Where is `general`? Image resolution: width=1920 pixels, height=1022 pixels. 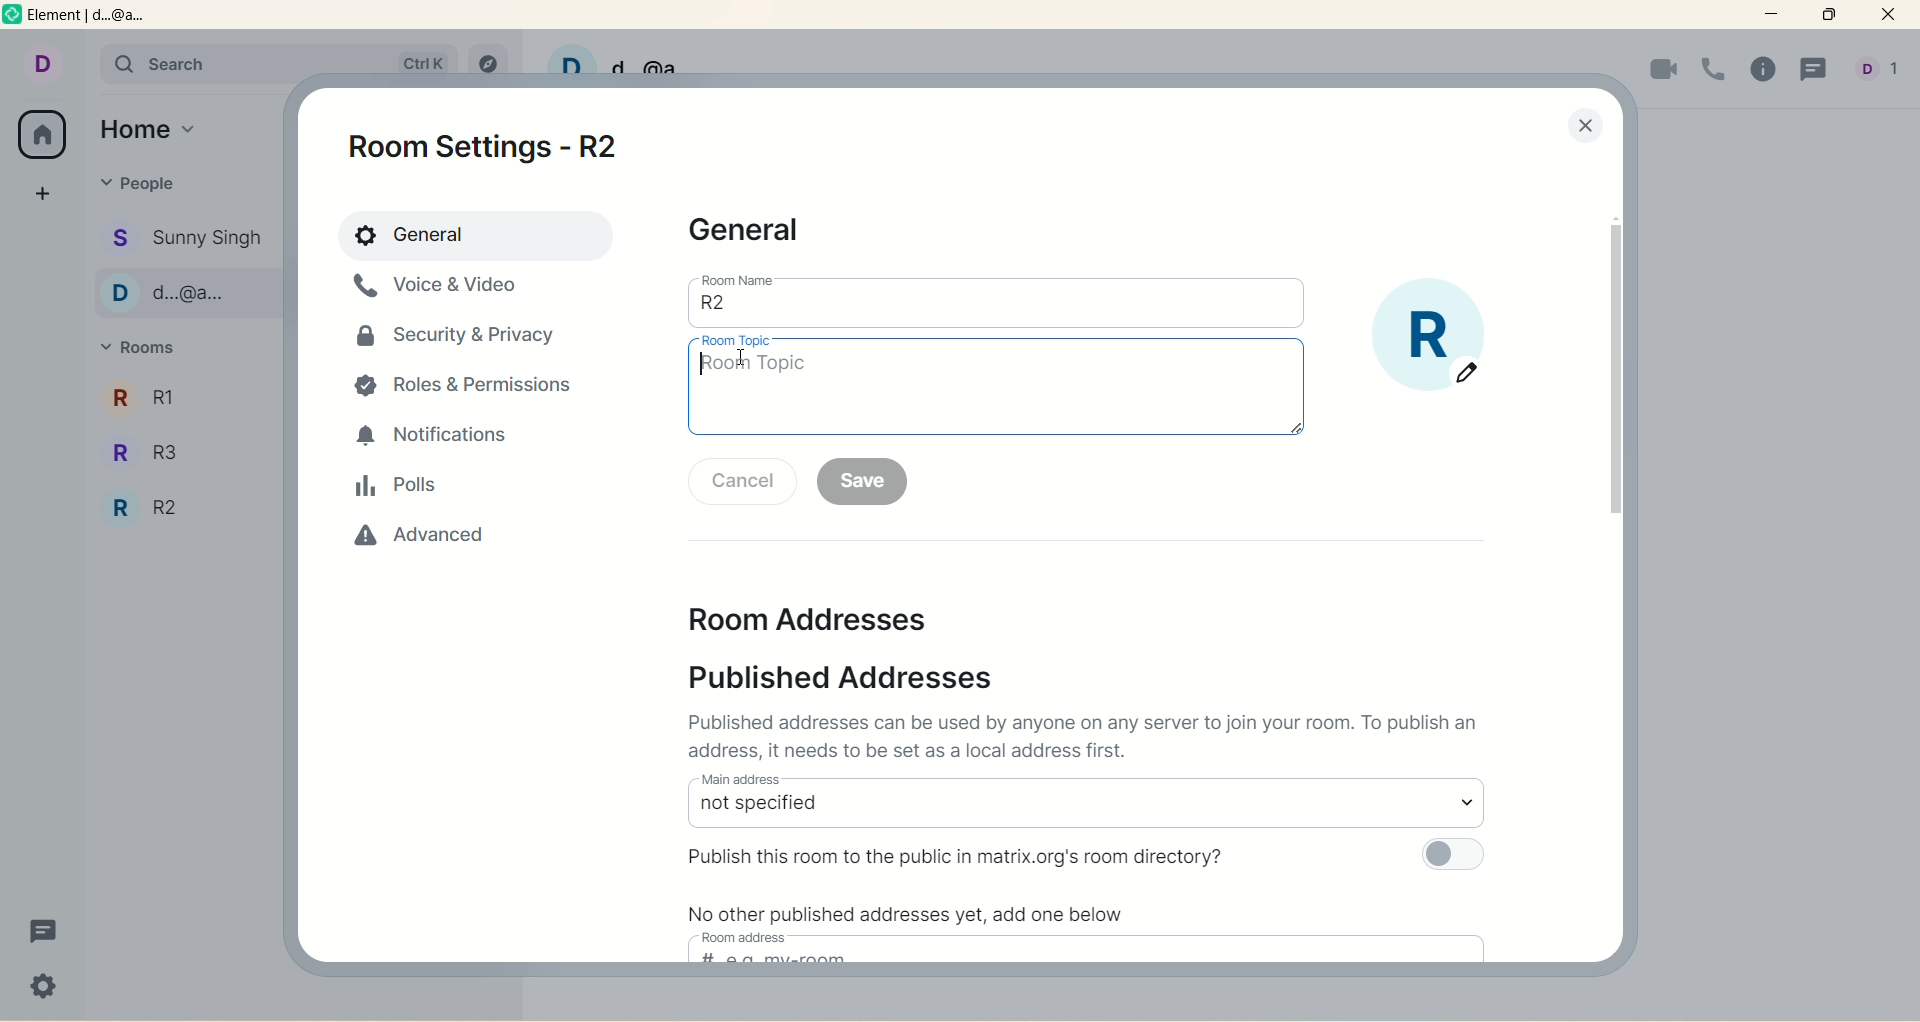 general is located at coordinates (752, 232).